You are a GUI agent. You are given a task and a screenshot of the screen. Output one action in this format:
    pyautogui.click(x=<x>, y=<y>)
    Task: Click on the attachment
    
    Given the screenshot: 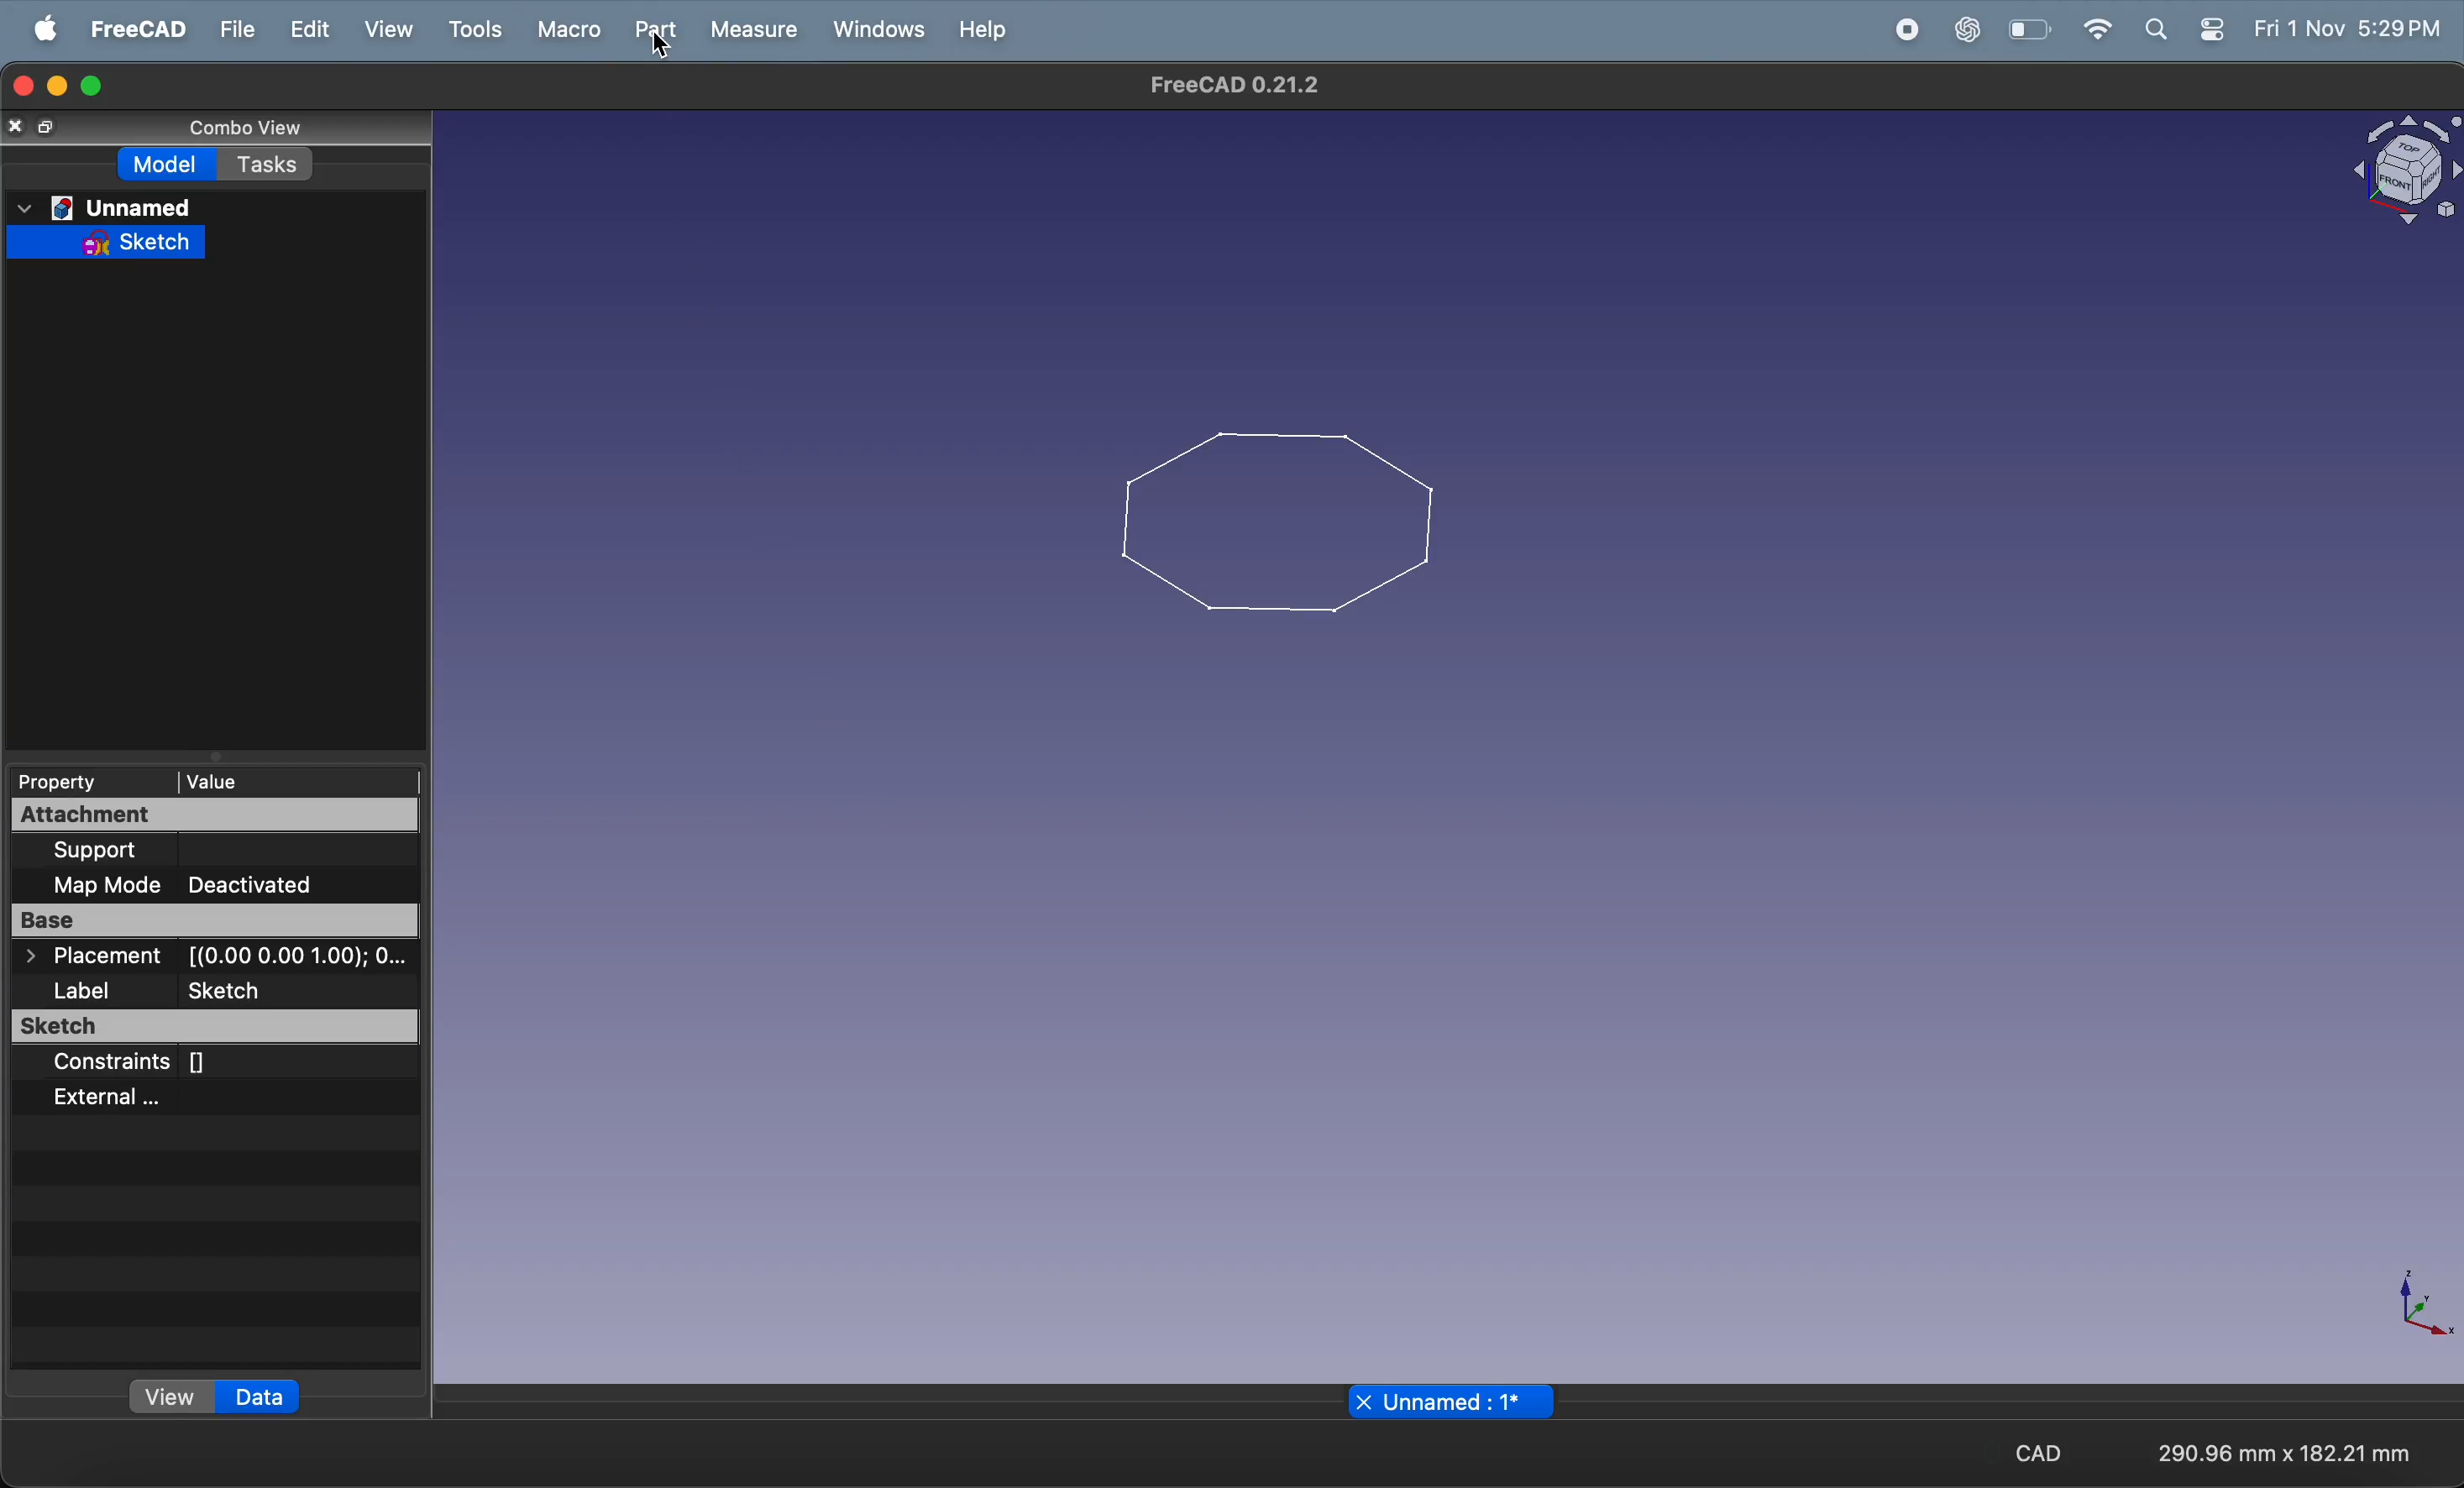 What is the action you would take?
    pyautogui.click(x=218, y=818)
    